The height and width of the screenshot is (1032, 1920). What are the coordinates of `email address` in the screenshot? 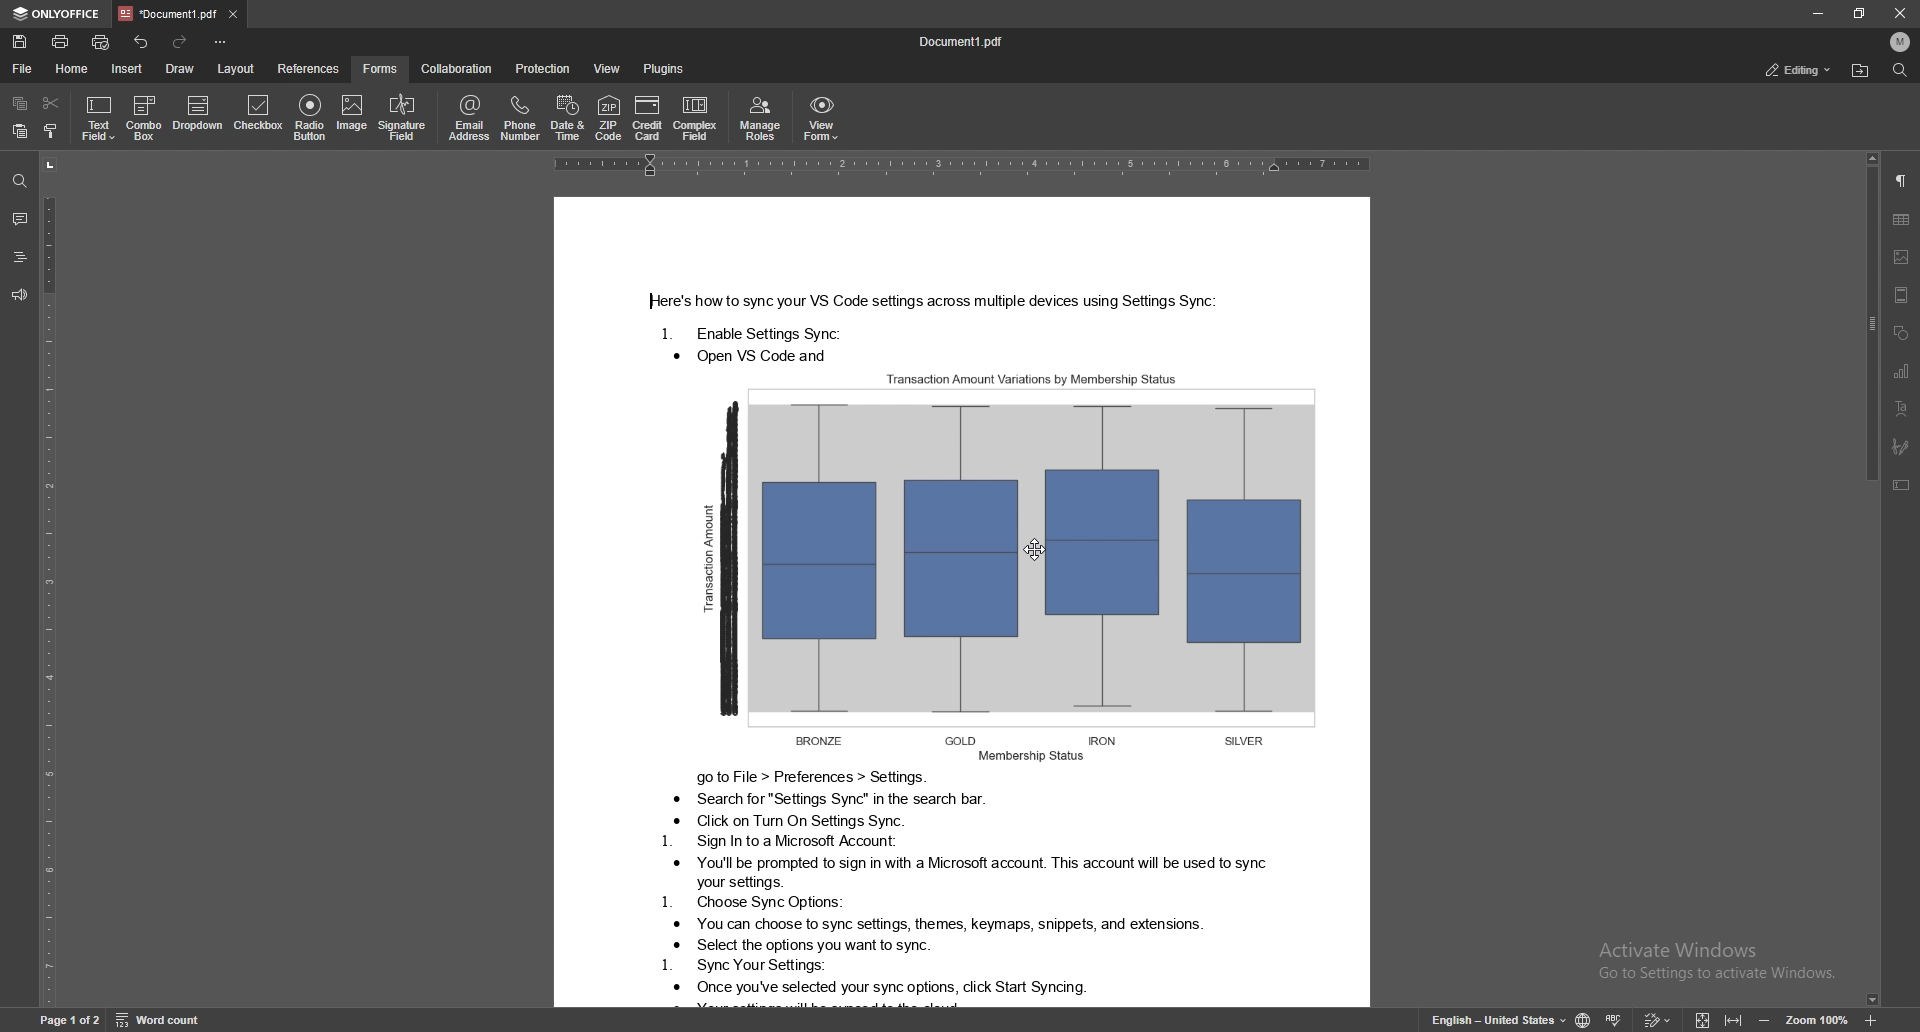 It's located at (469, 117).